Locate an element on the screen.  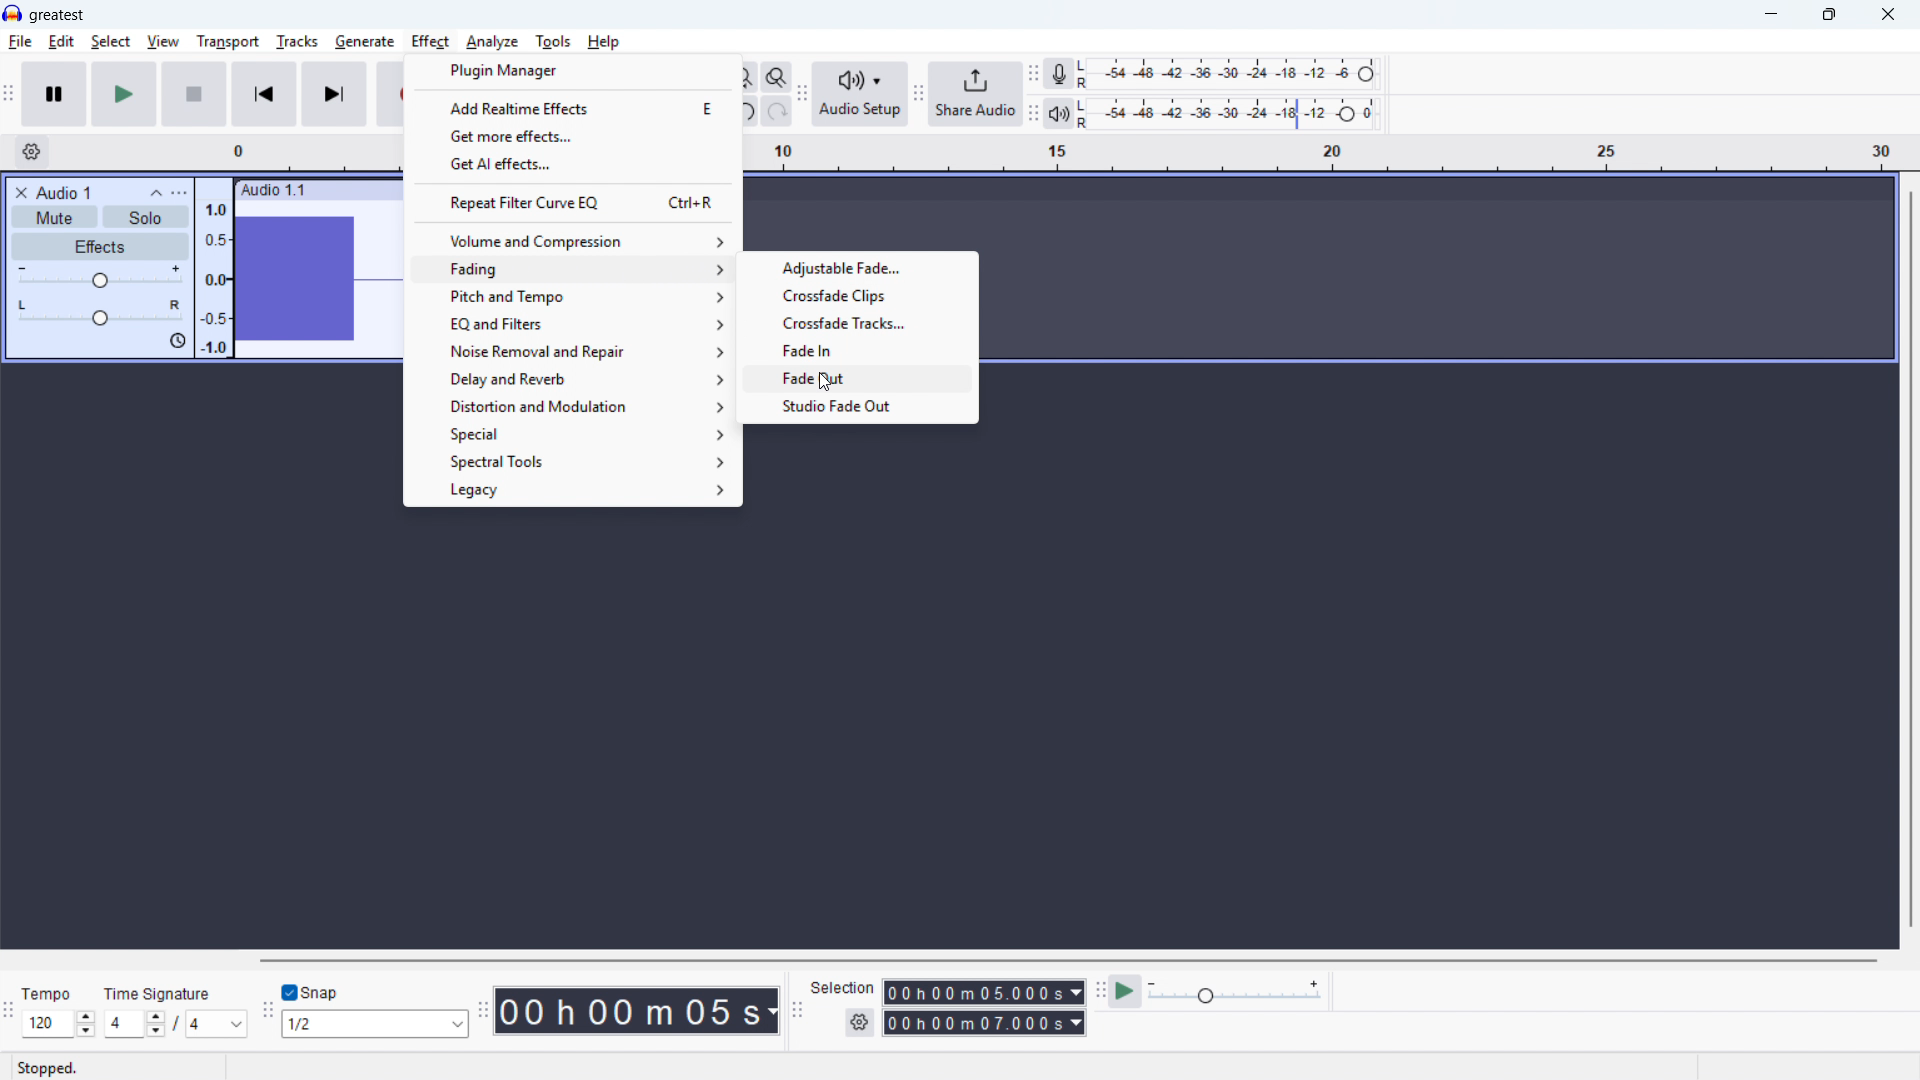
 is located at coordinates (157, 994).